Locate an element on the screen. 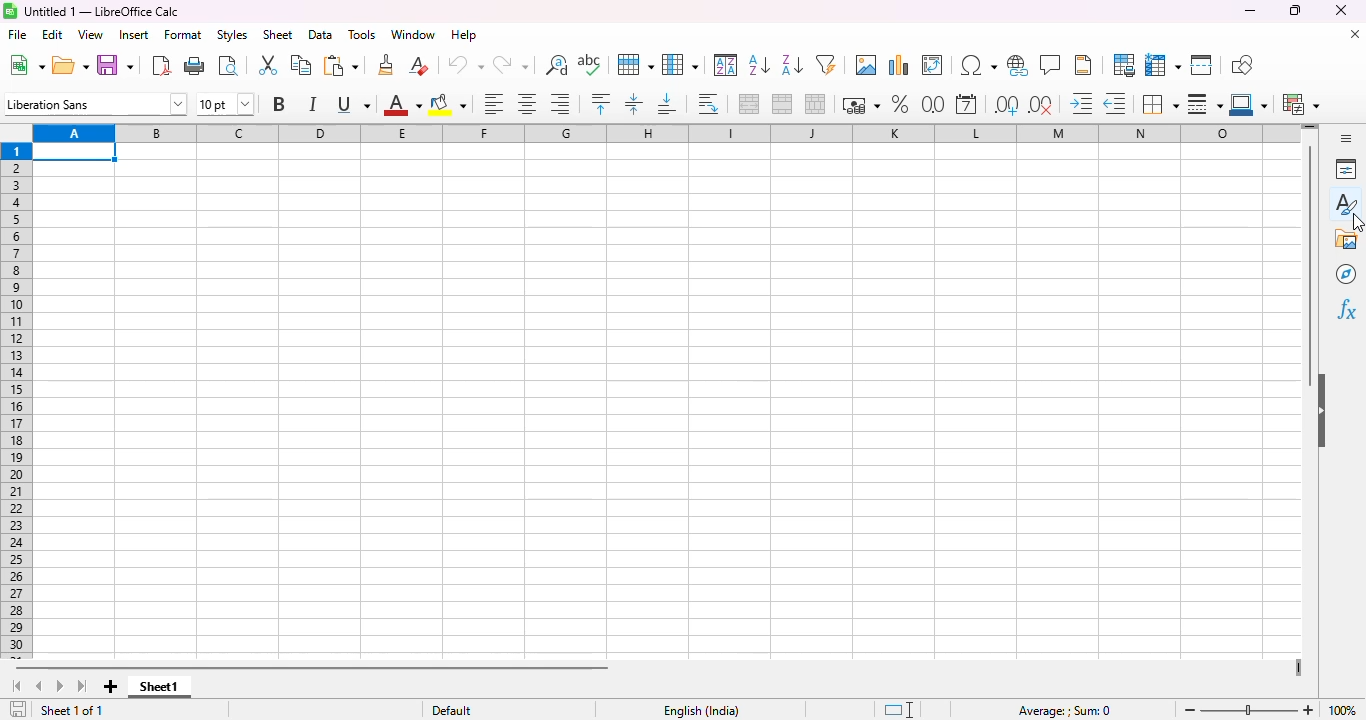 This screenshot has width=1366, height=720. help is located at coordinates (464, 35).